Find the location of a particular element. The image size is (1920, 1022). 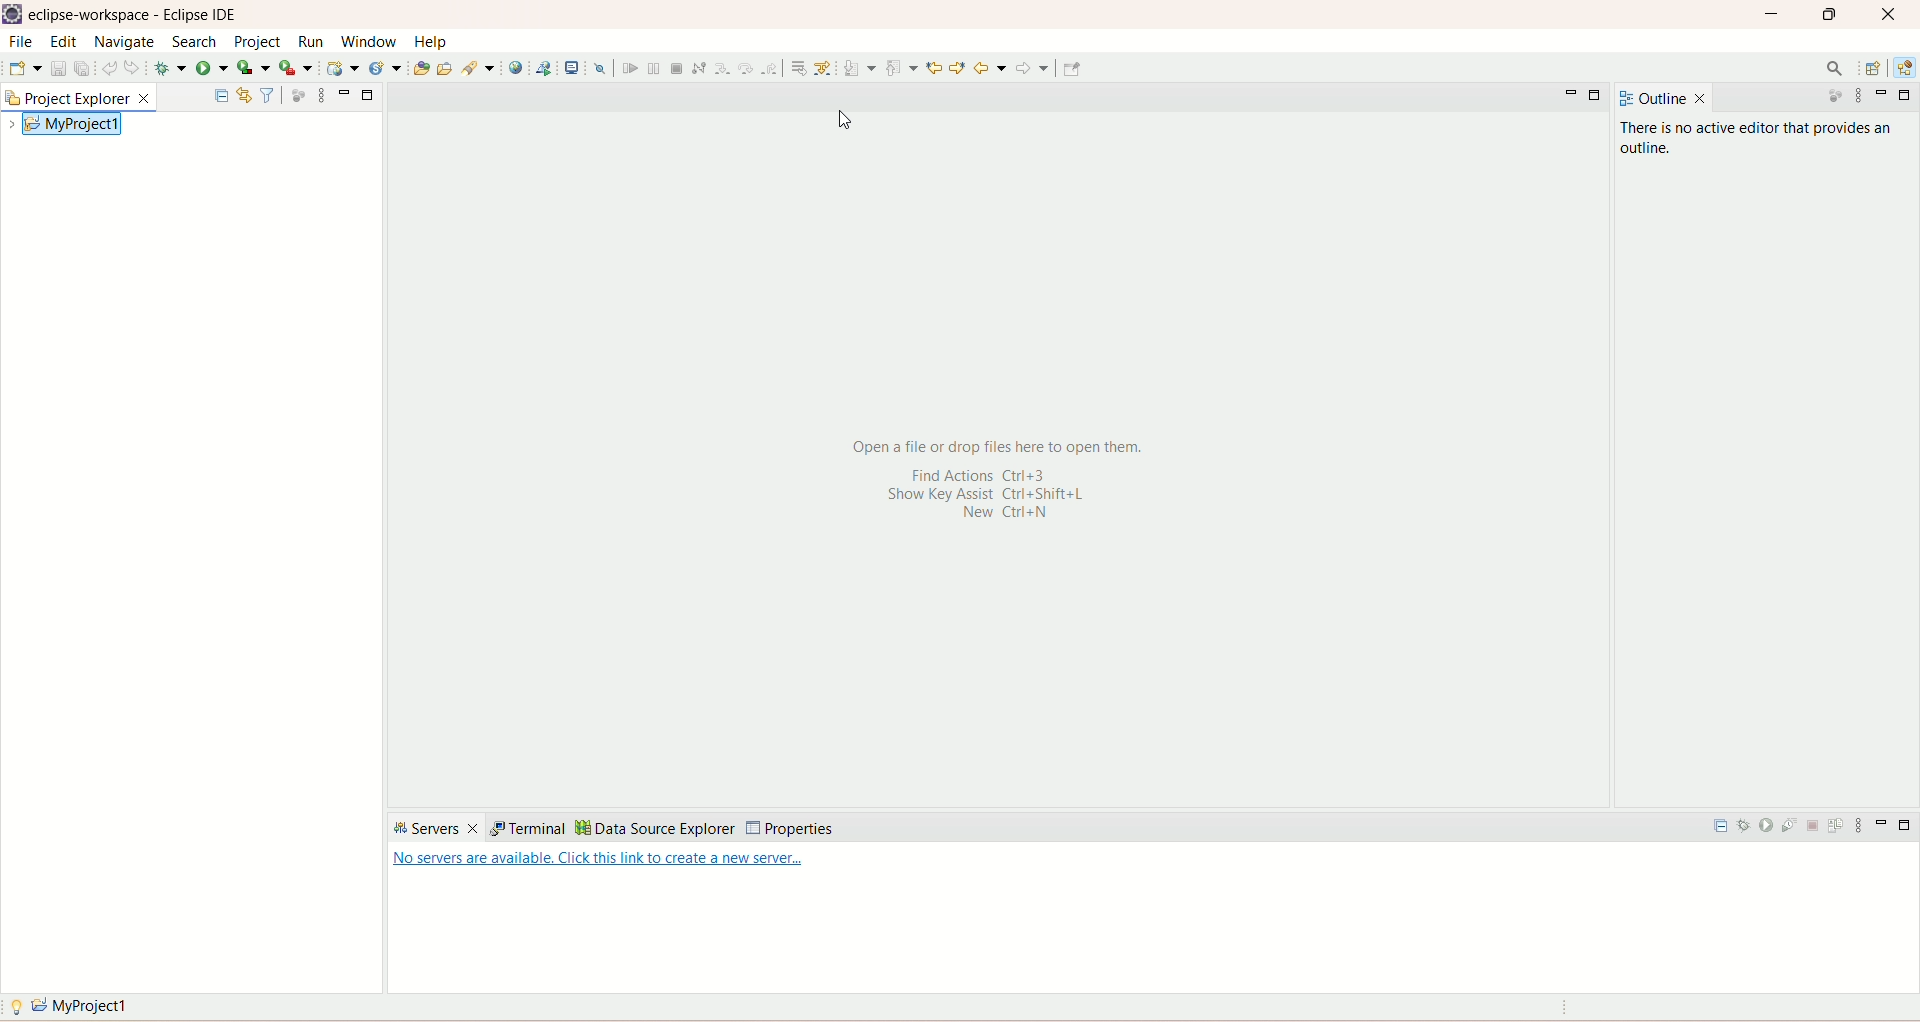

save all is located at coordinates (82, 70).